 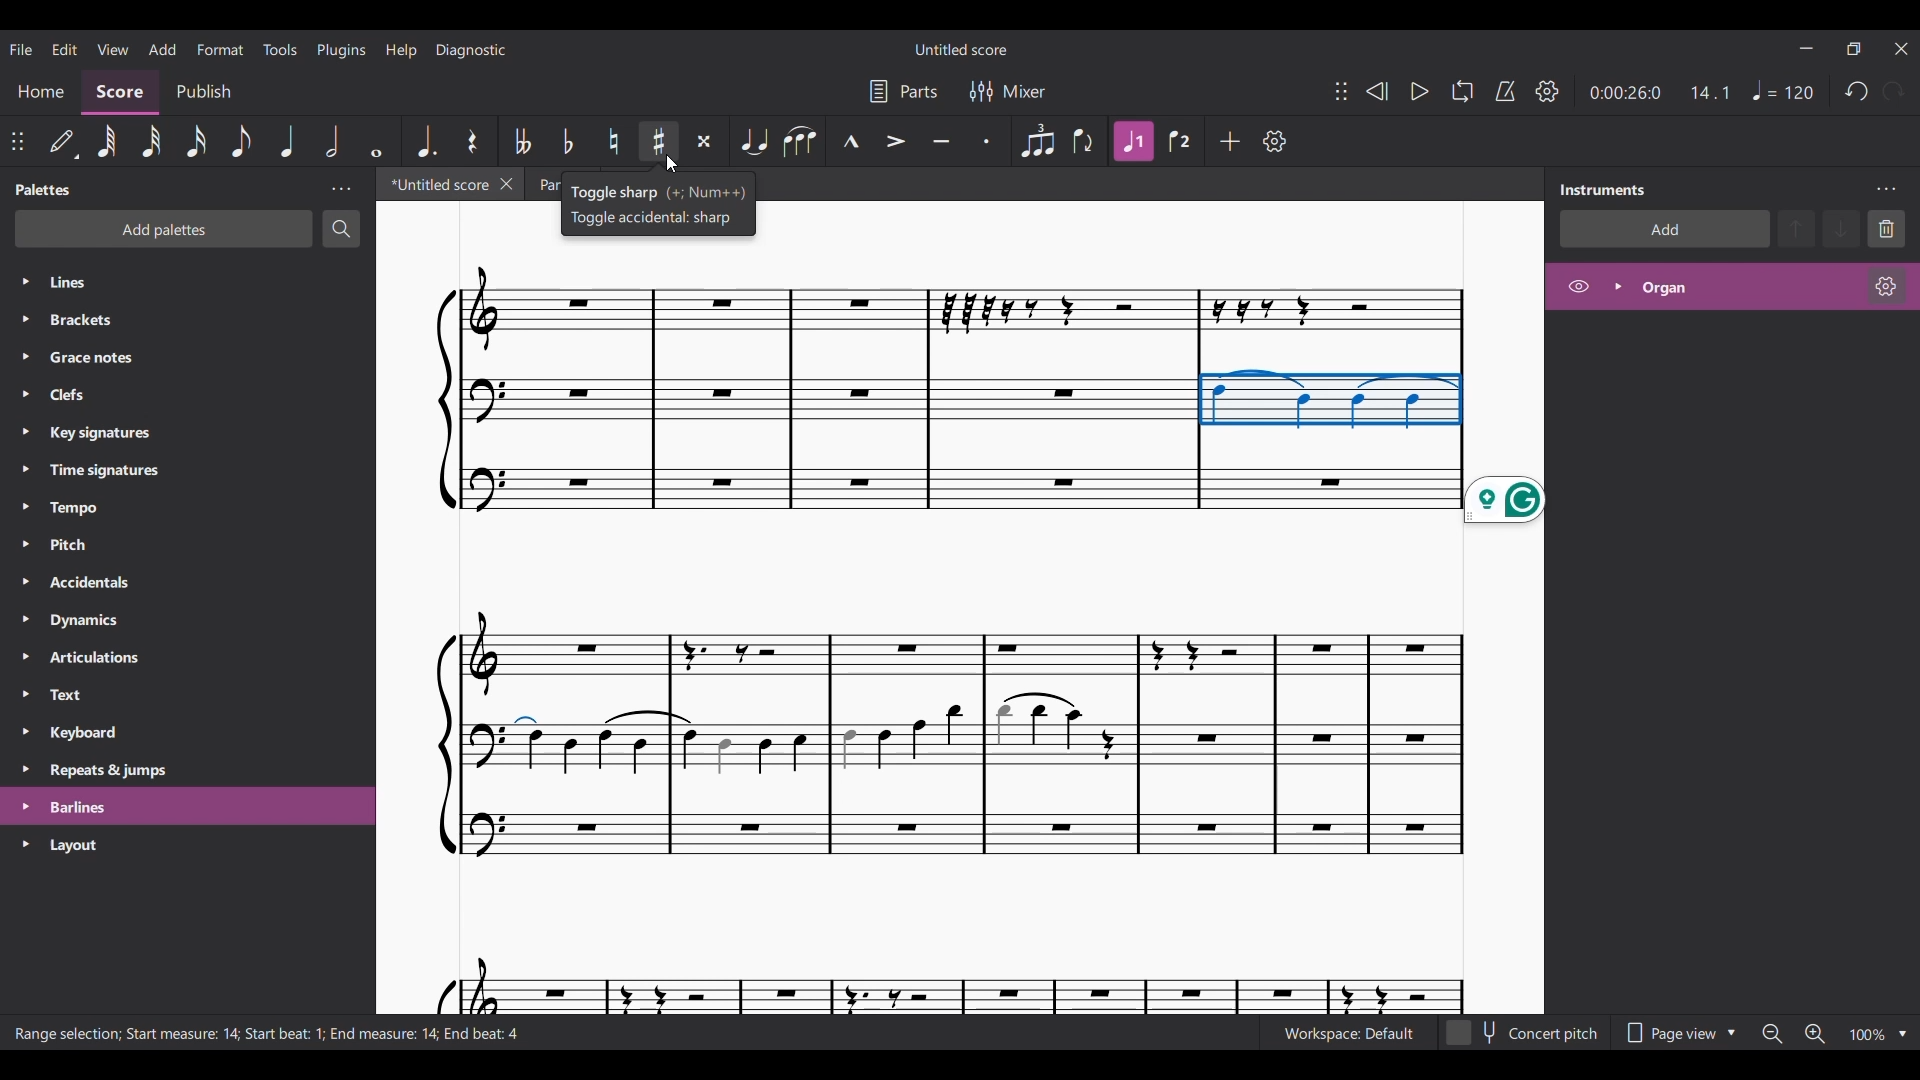 I want to click on Play, so click(x=1421, y=90).